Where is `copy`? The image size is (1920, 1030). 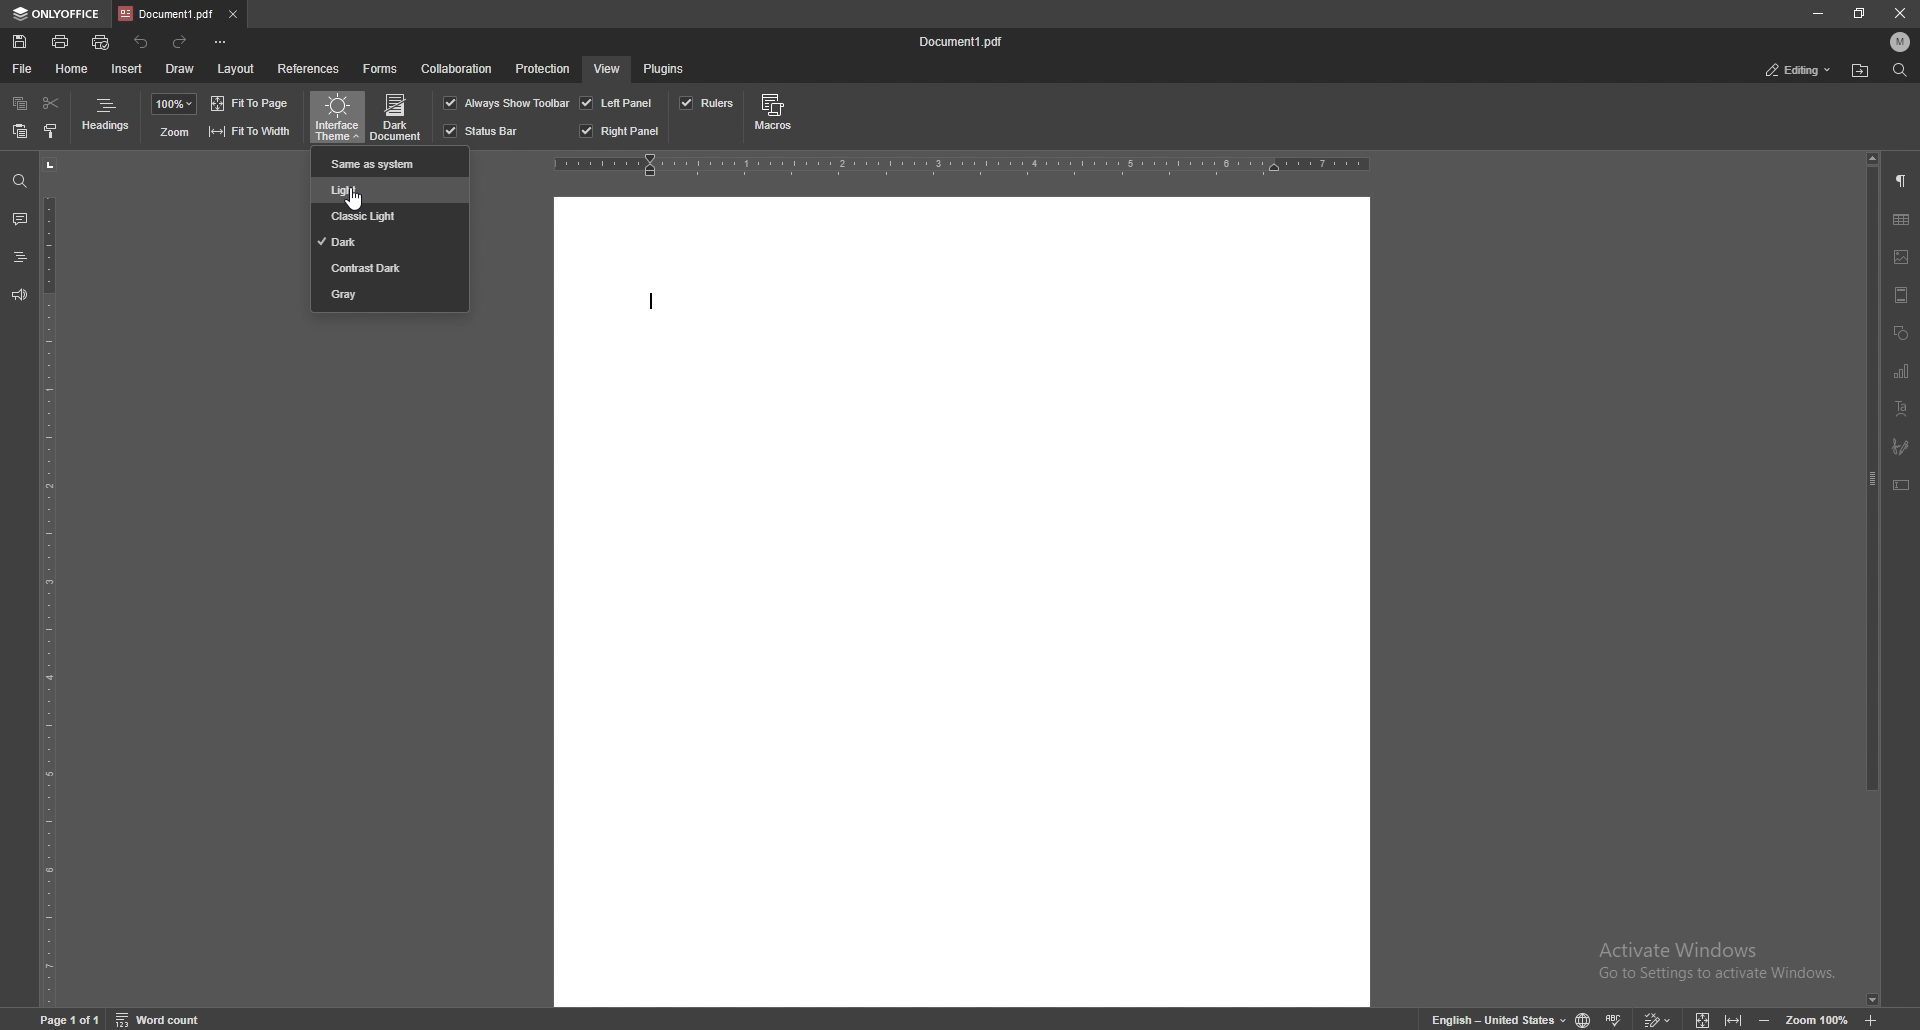
copy is located at coordinates (20, 104).